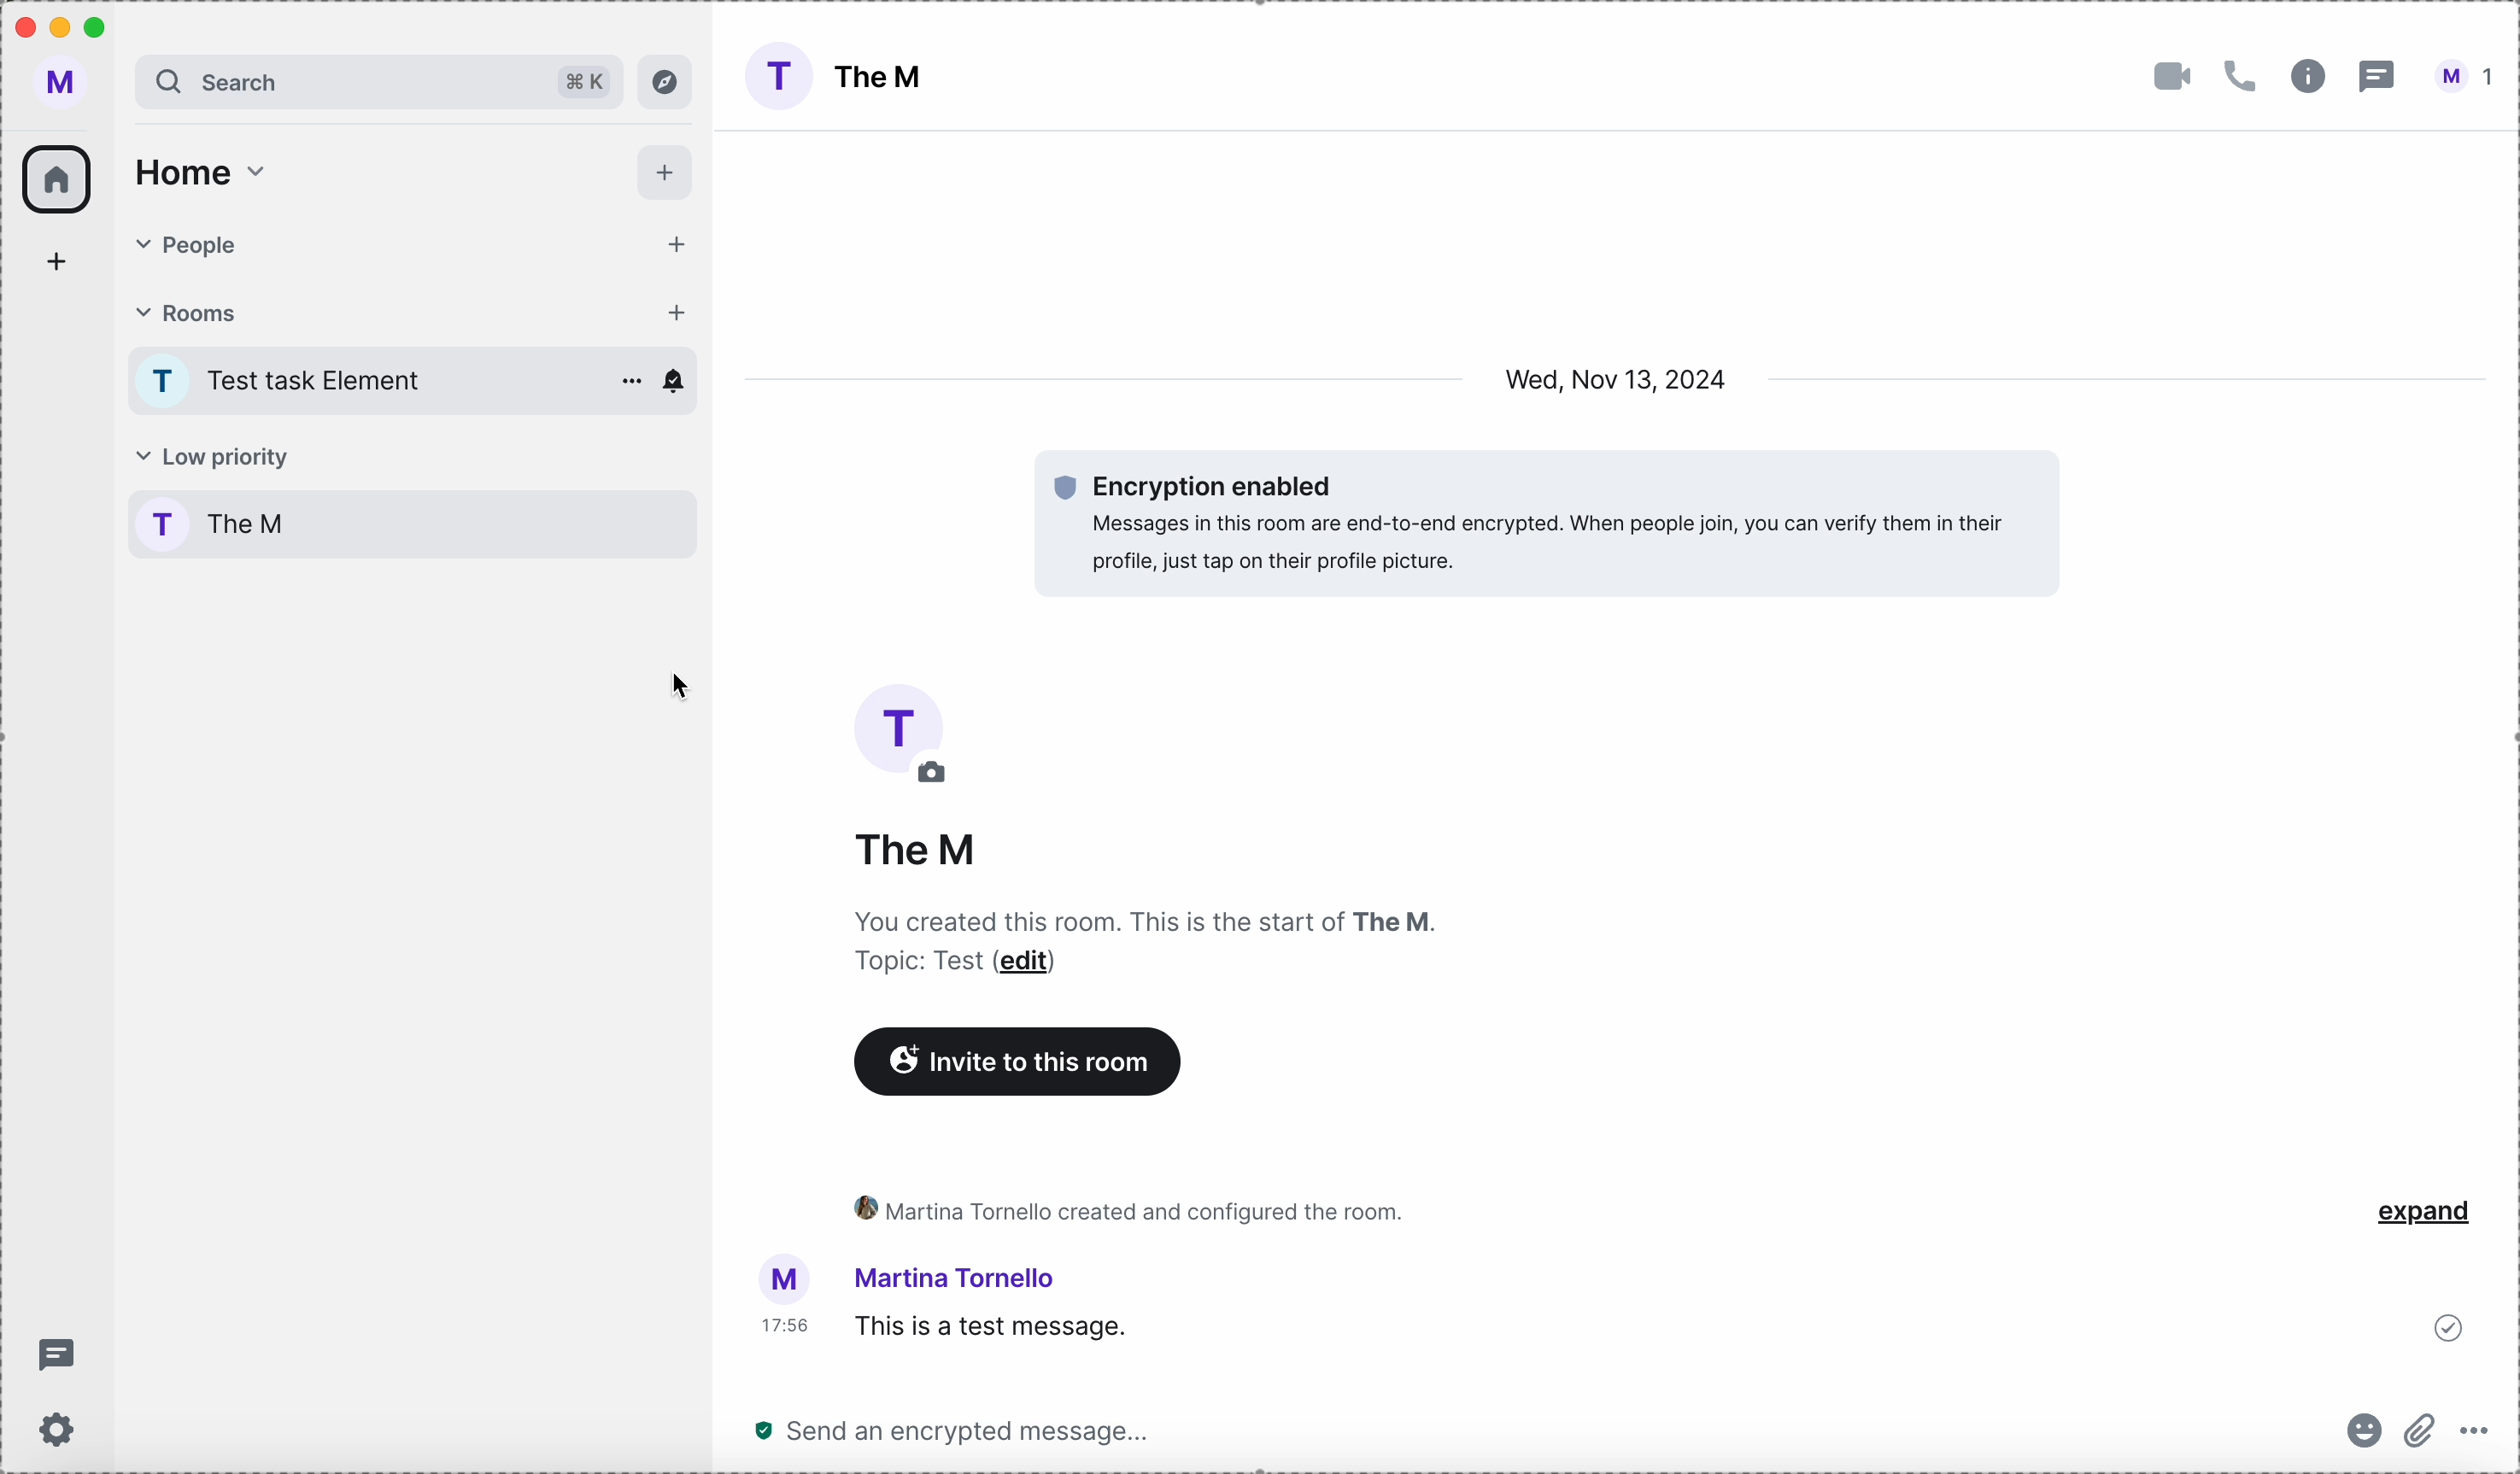 The height and width of the screenshot is (1474, 2520). Describe the element at coordinates (664, 82) in the screenshot. I see `explore` at that location.